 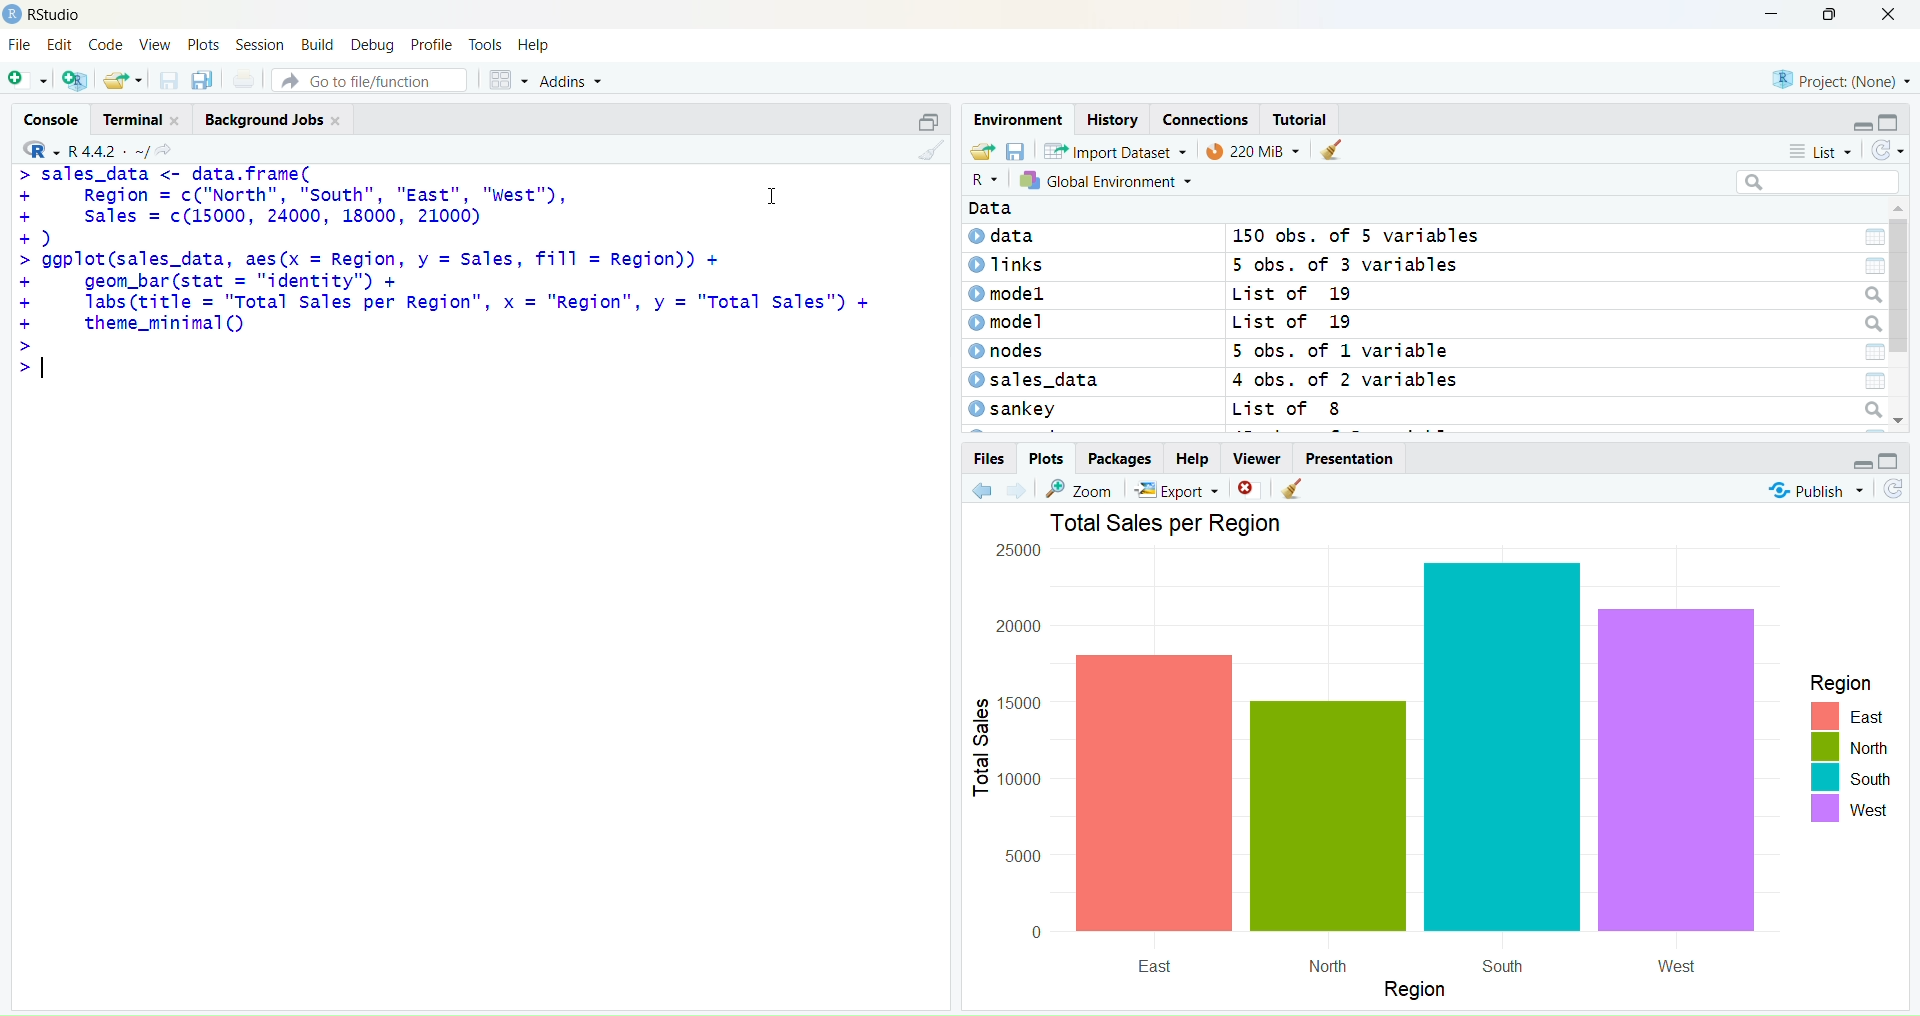 I want to click on 220 MiB, so click(x=1250, y=152).